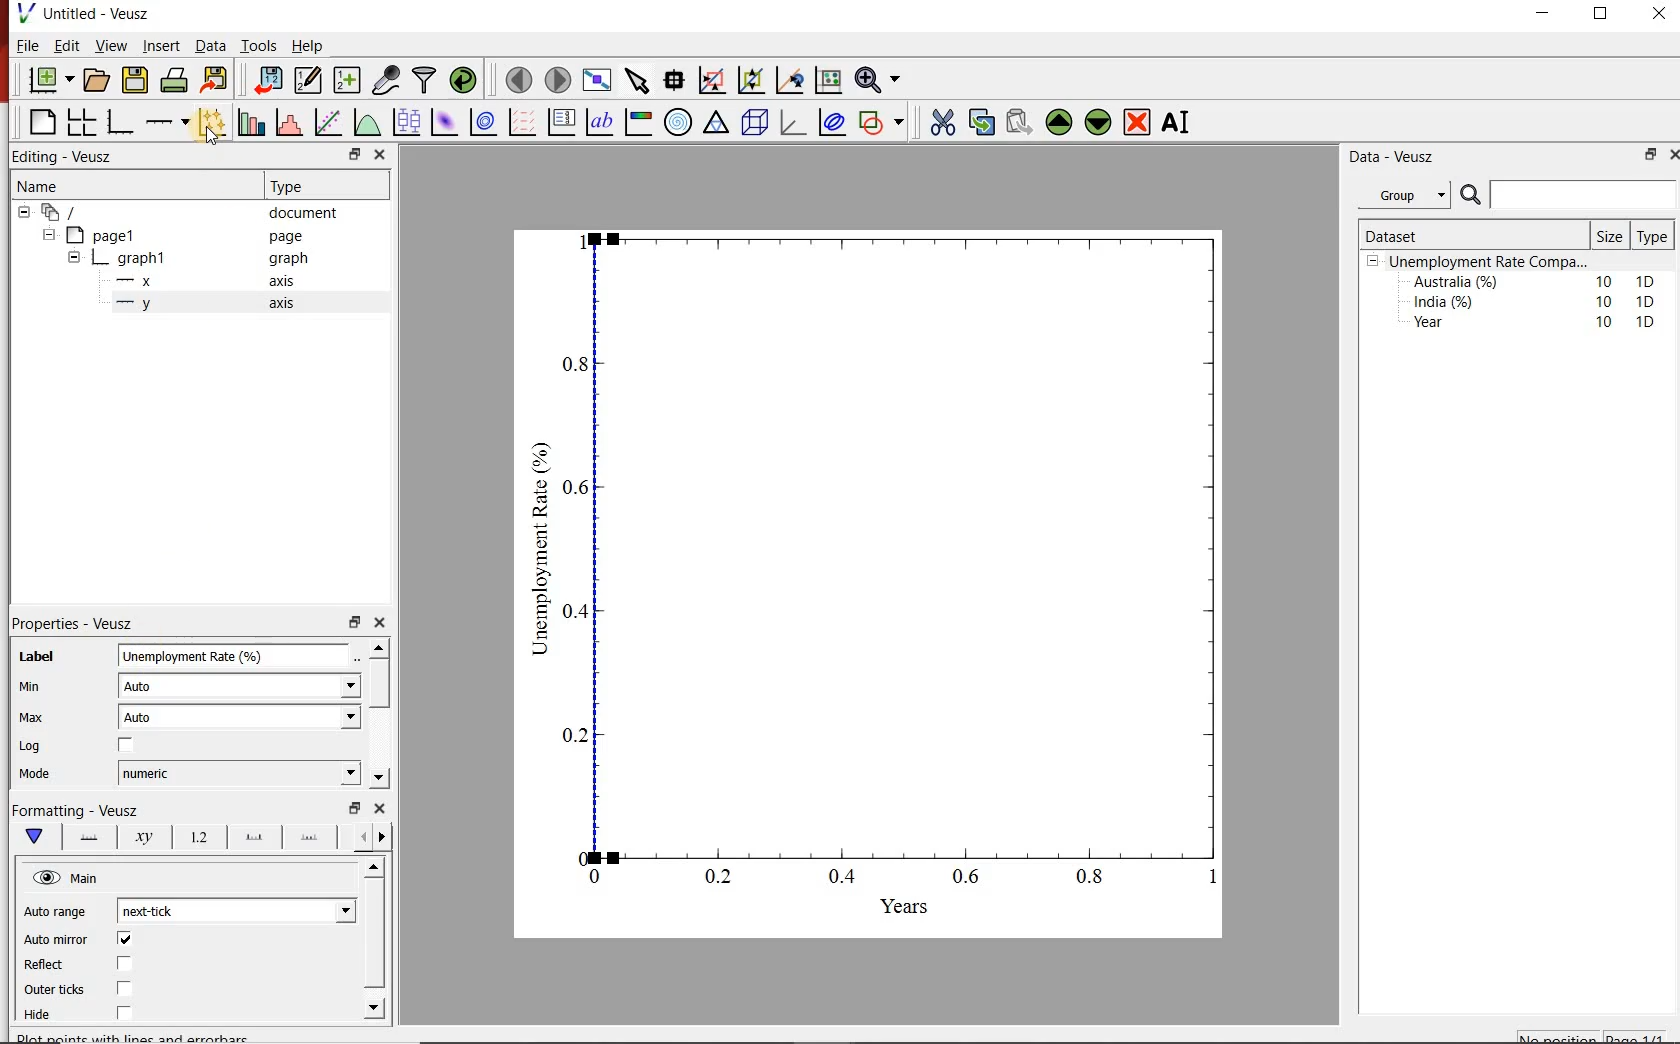 The height and width of the screenshot is (1044, 1680). I want to click on move to next page, so click(559, 80).